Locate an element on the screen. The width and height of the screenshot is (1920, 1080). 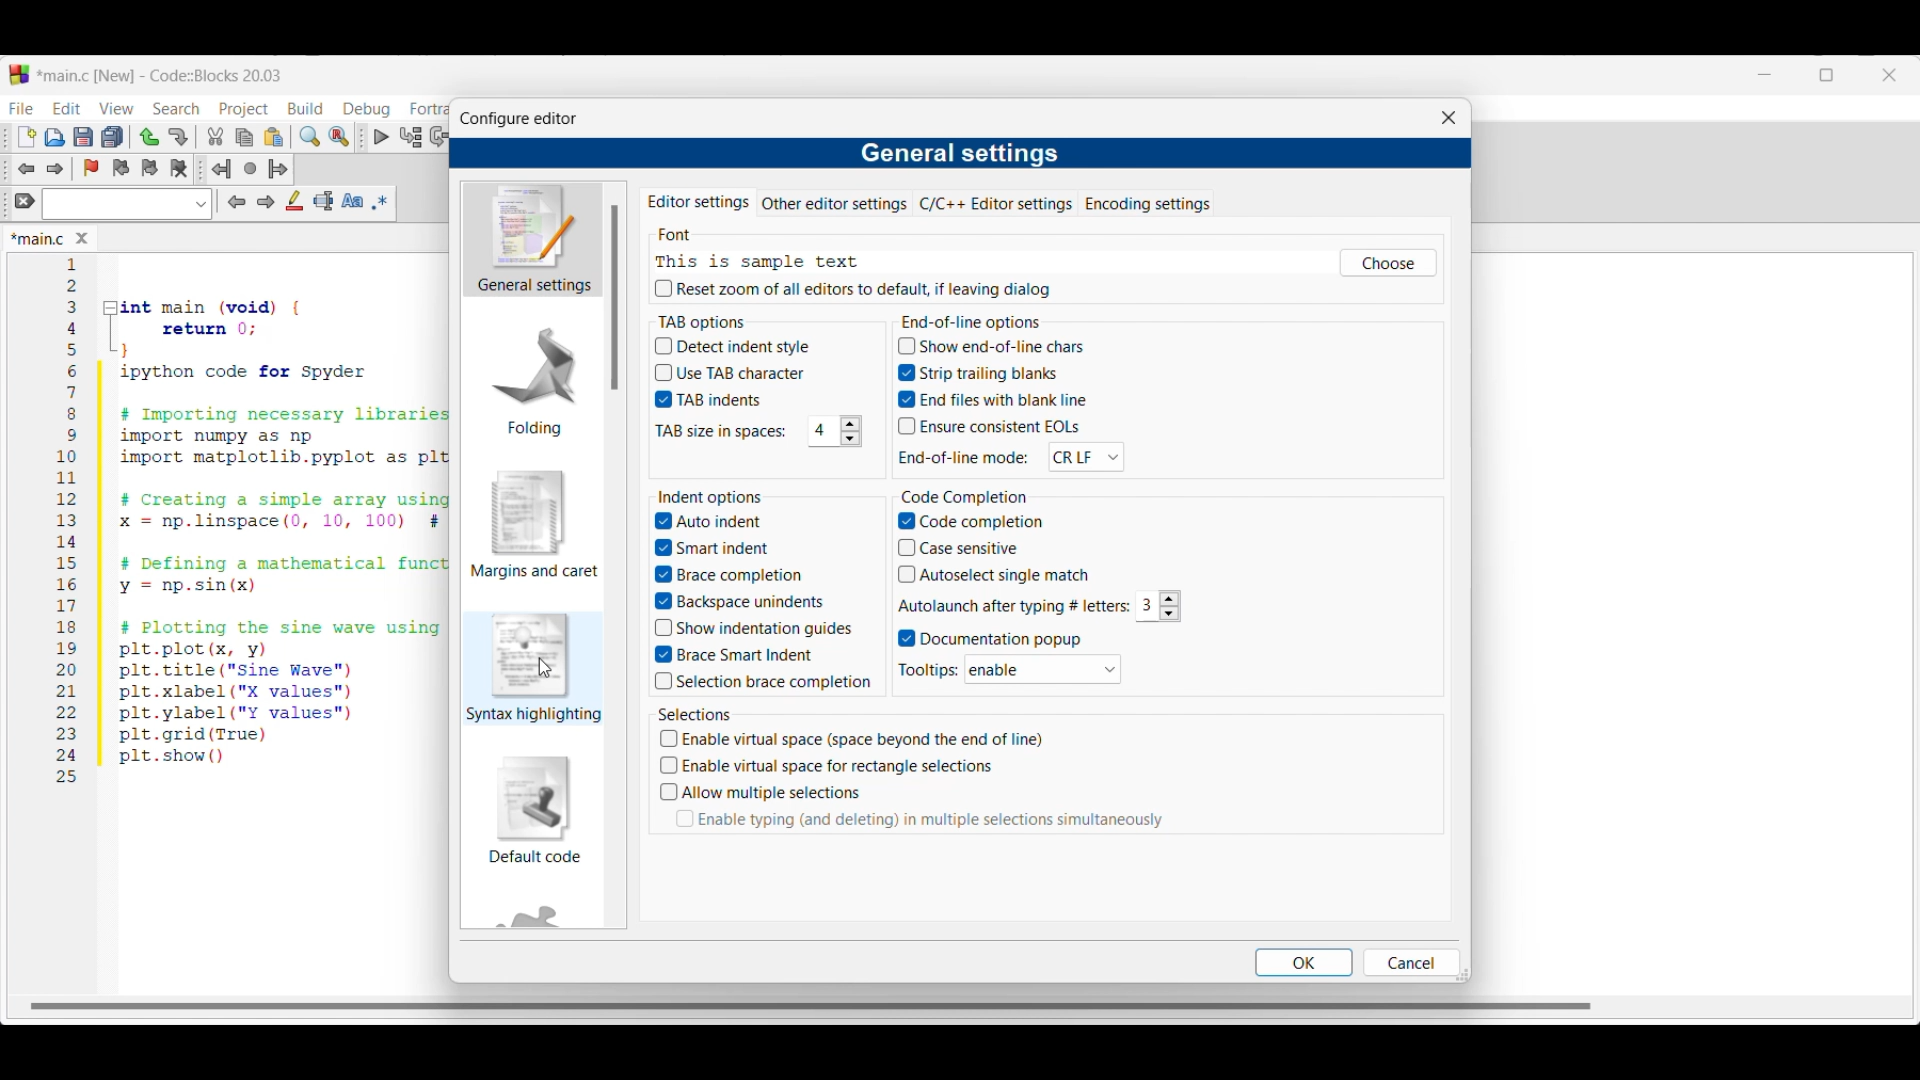
Brace Smart indent is located at coordinates (746, 653).